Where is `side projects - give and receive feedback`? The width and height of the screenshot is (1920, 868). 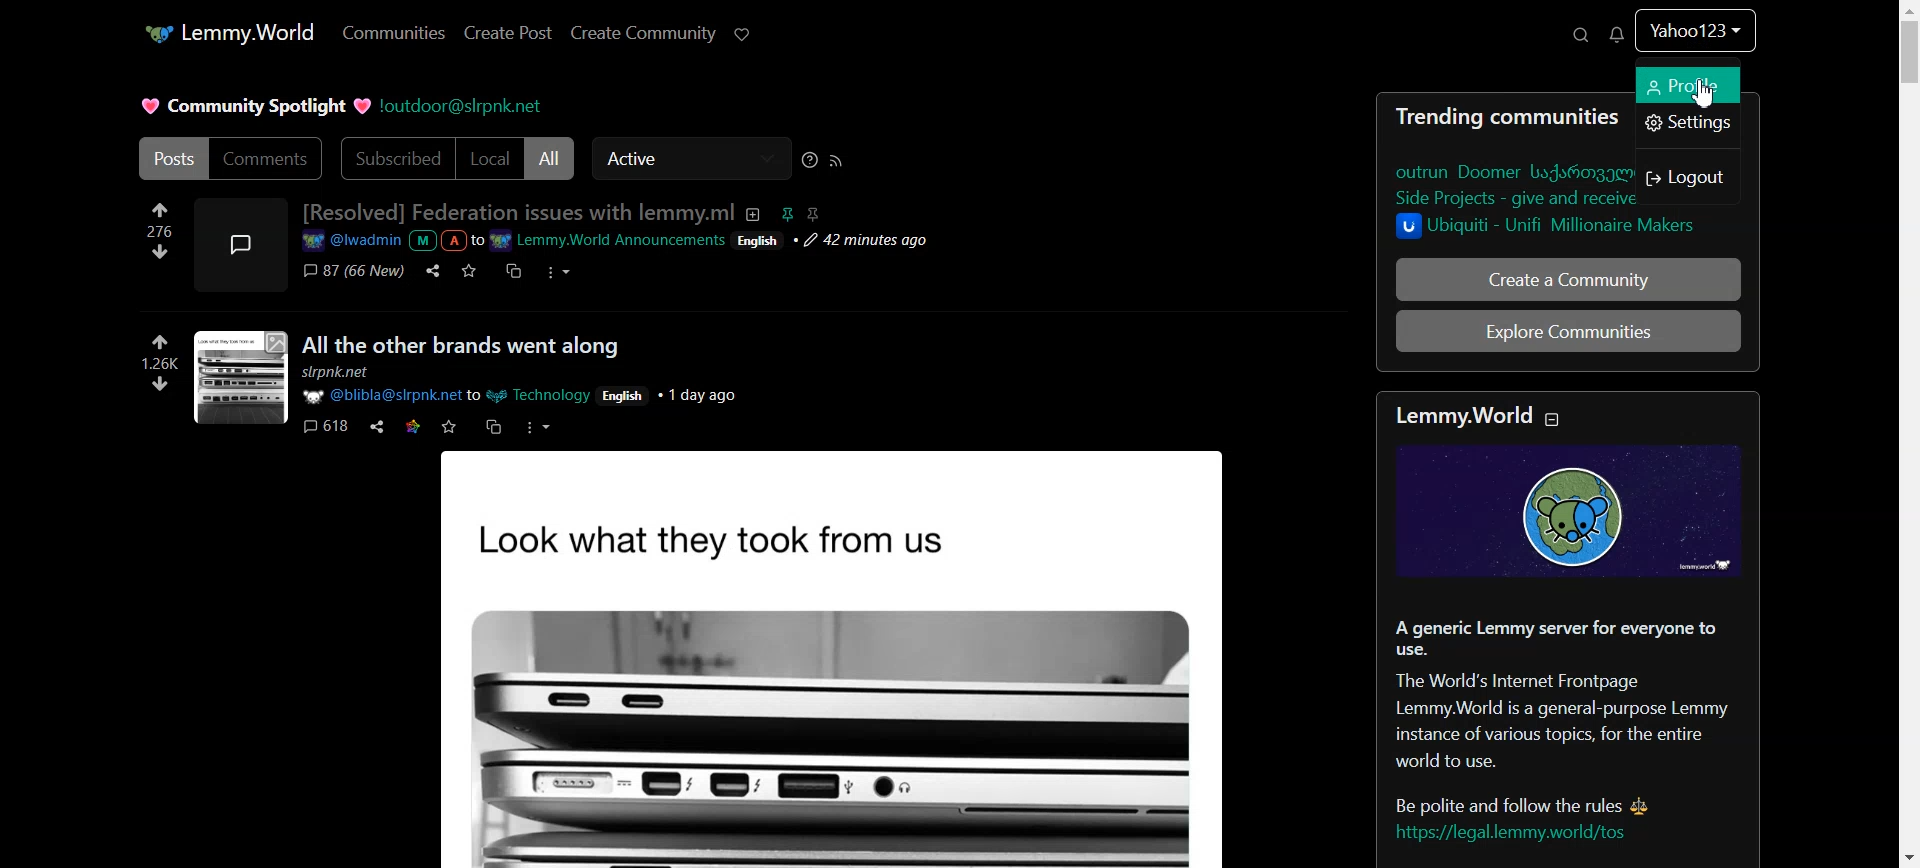 side projects - give and receive feedback is located at coordinates (1515, 199).